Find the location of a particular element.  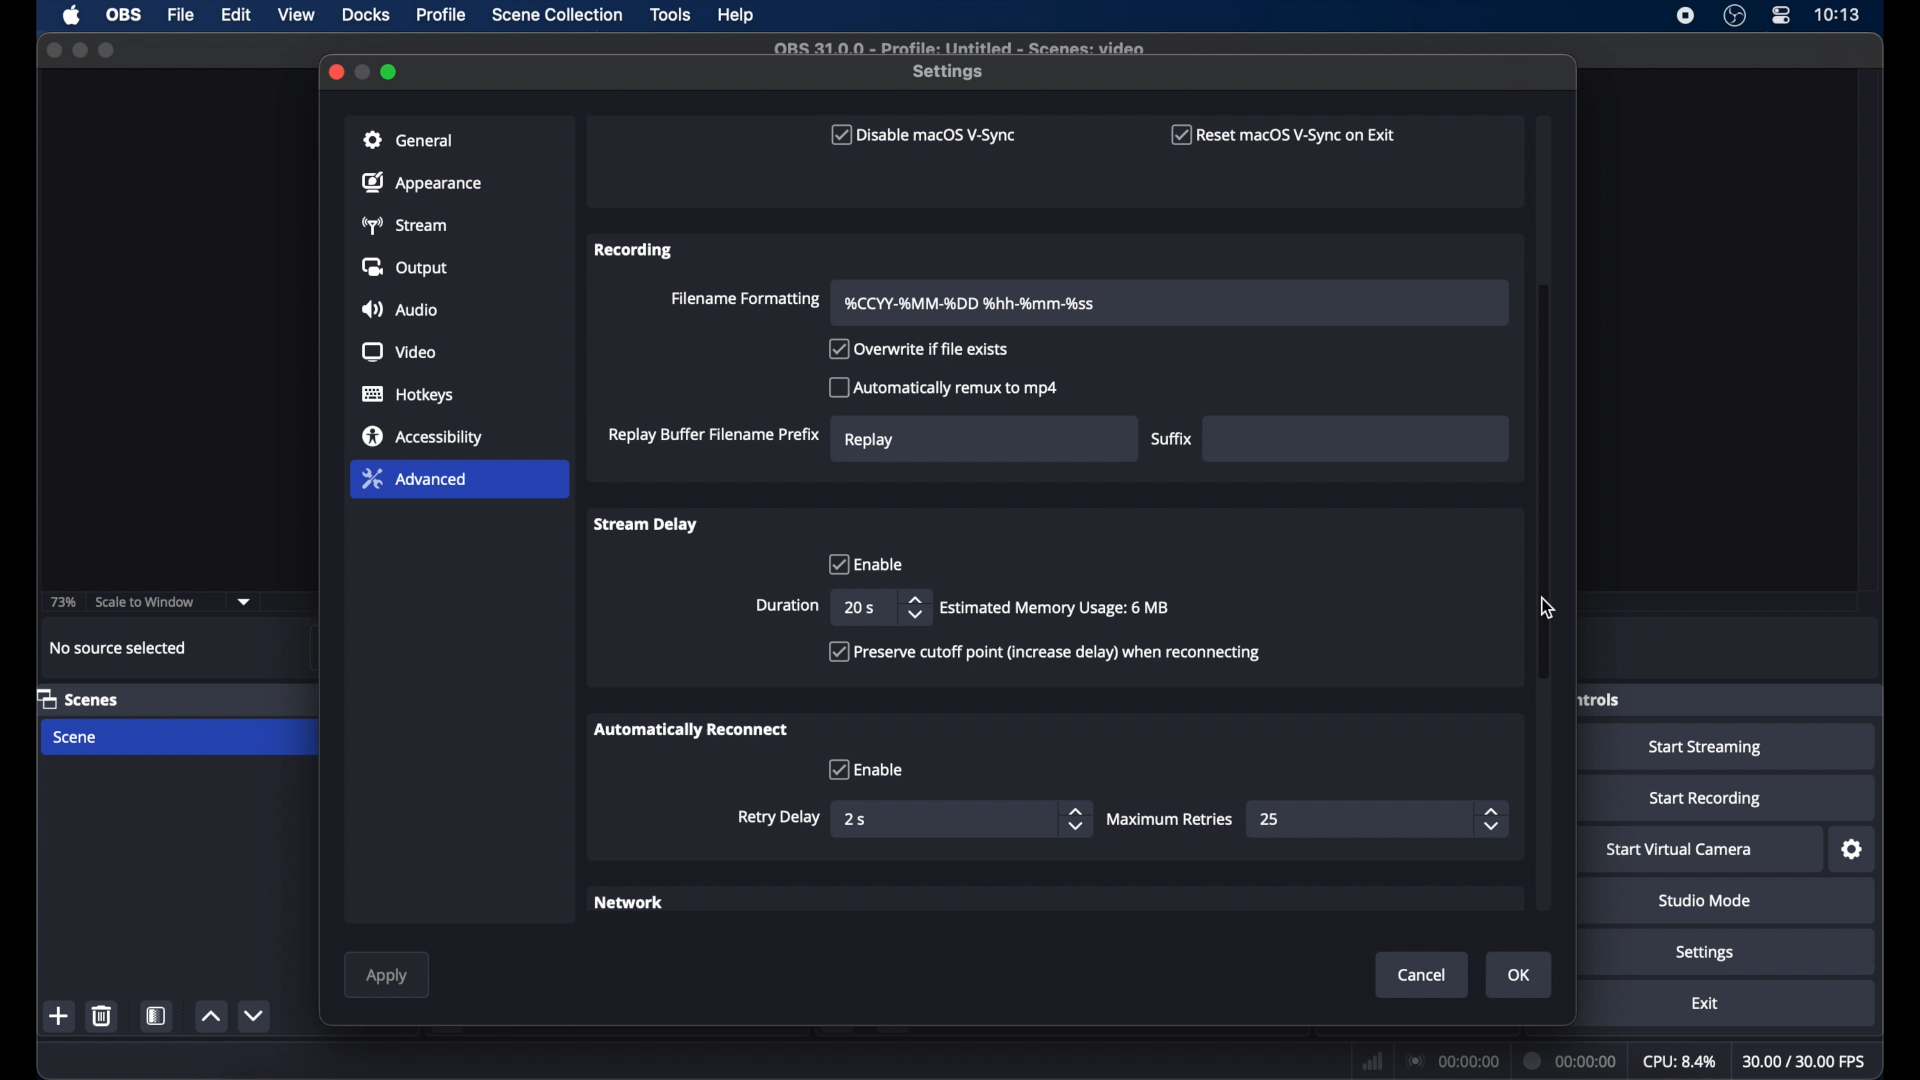

no source selected is located at coordinates (119, 648).